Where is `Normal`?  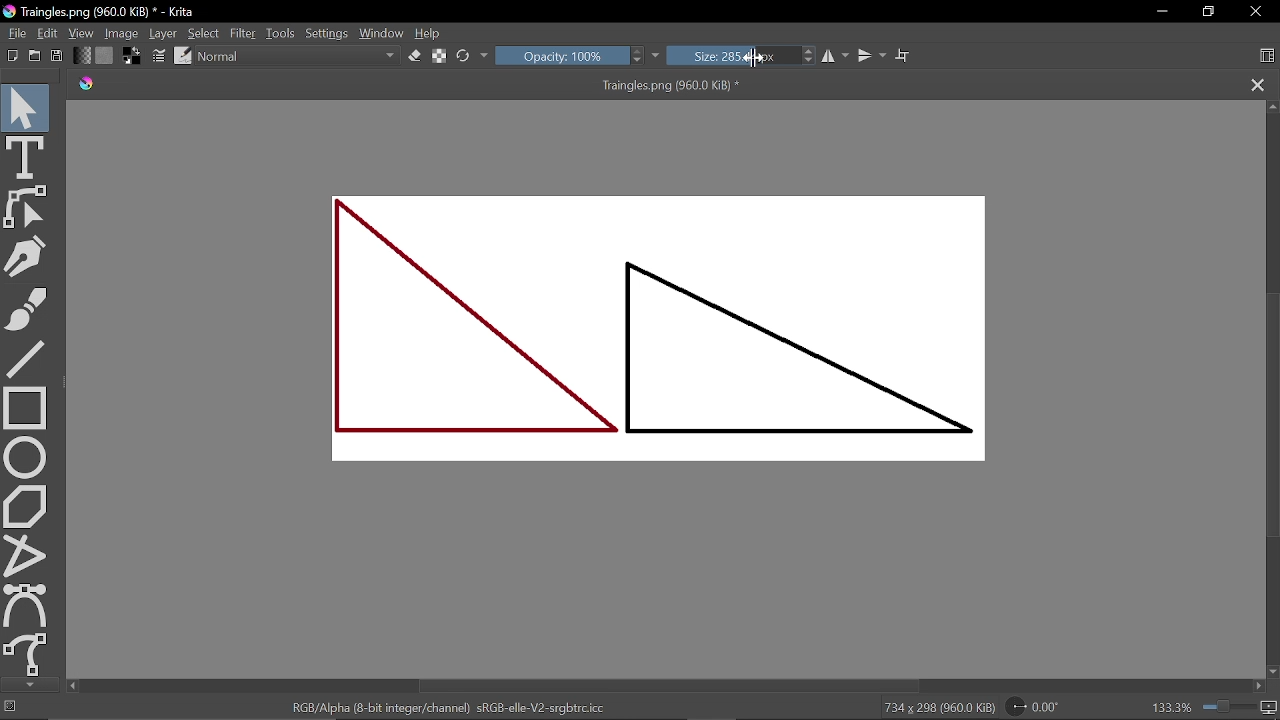
Normal is located at coordinates (298, 56).